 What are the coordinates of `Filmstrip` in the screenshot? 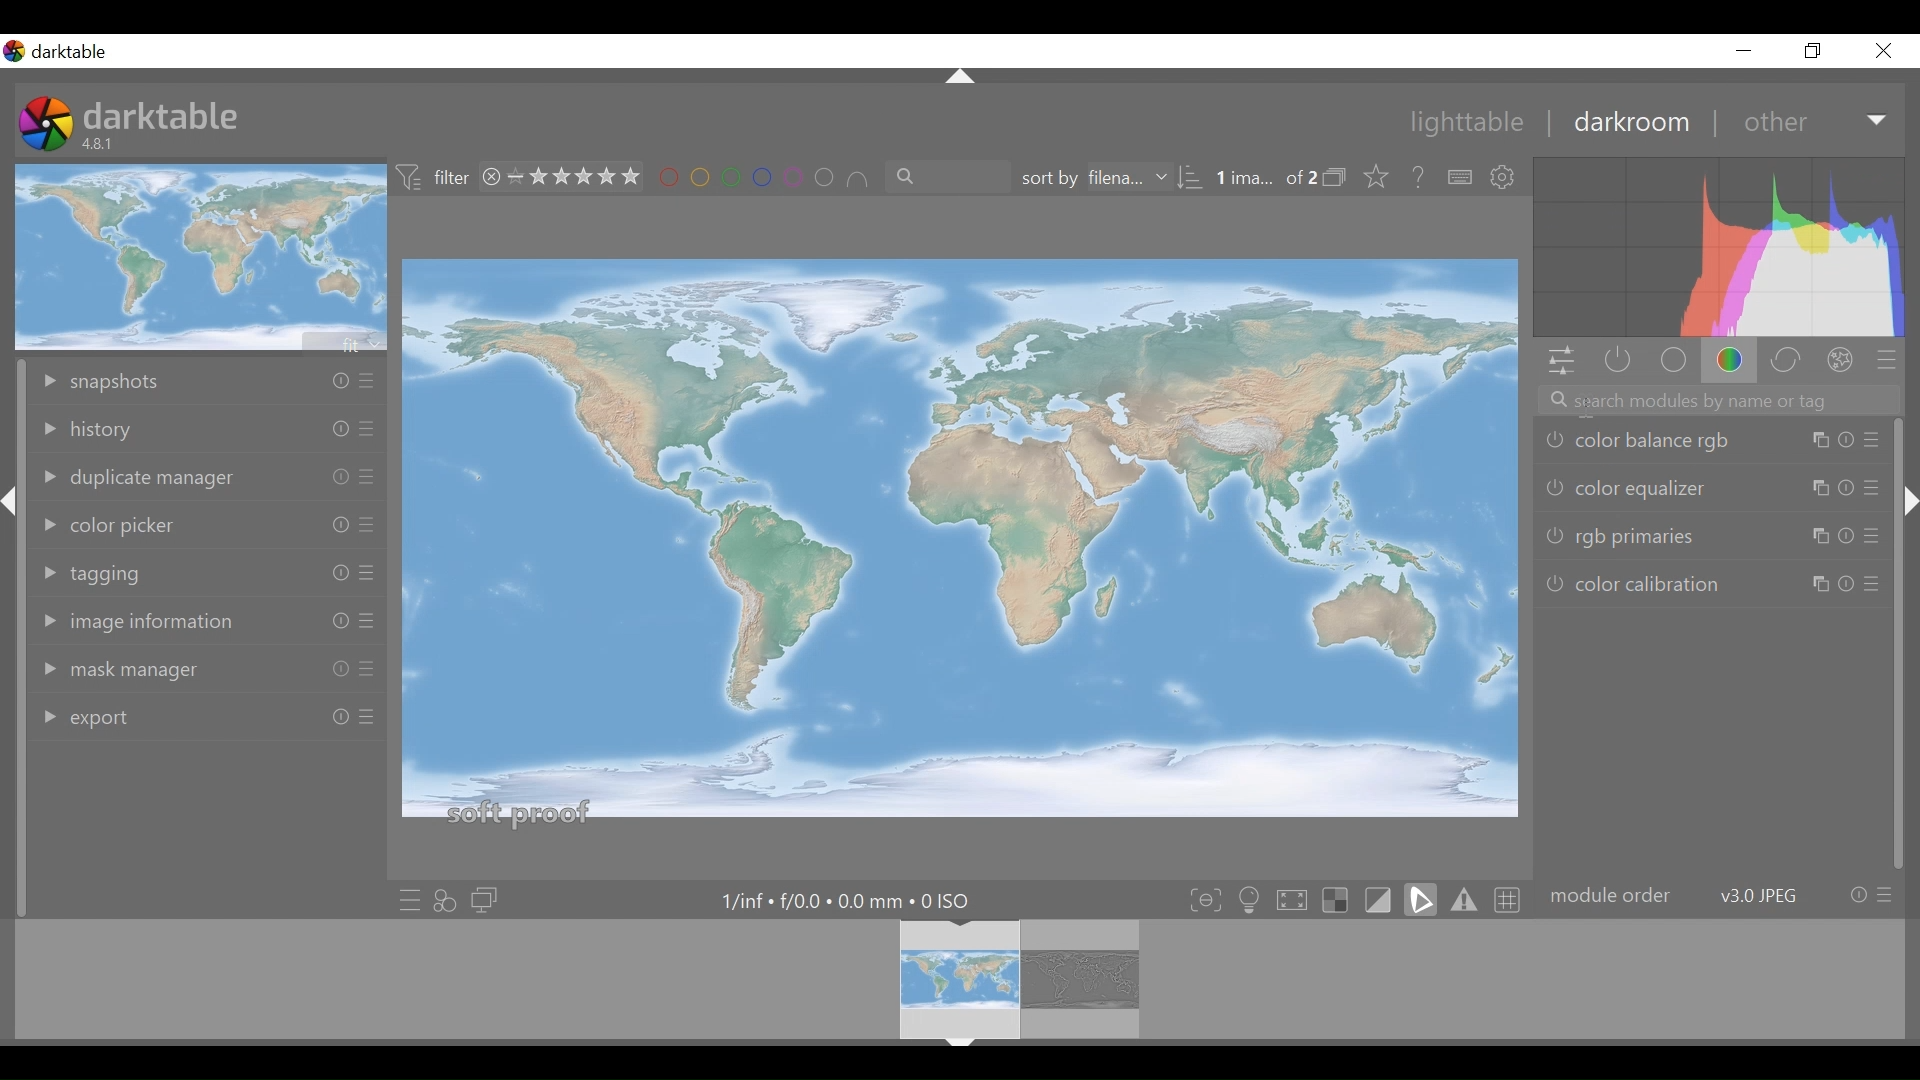 It's located at (952, 980).